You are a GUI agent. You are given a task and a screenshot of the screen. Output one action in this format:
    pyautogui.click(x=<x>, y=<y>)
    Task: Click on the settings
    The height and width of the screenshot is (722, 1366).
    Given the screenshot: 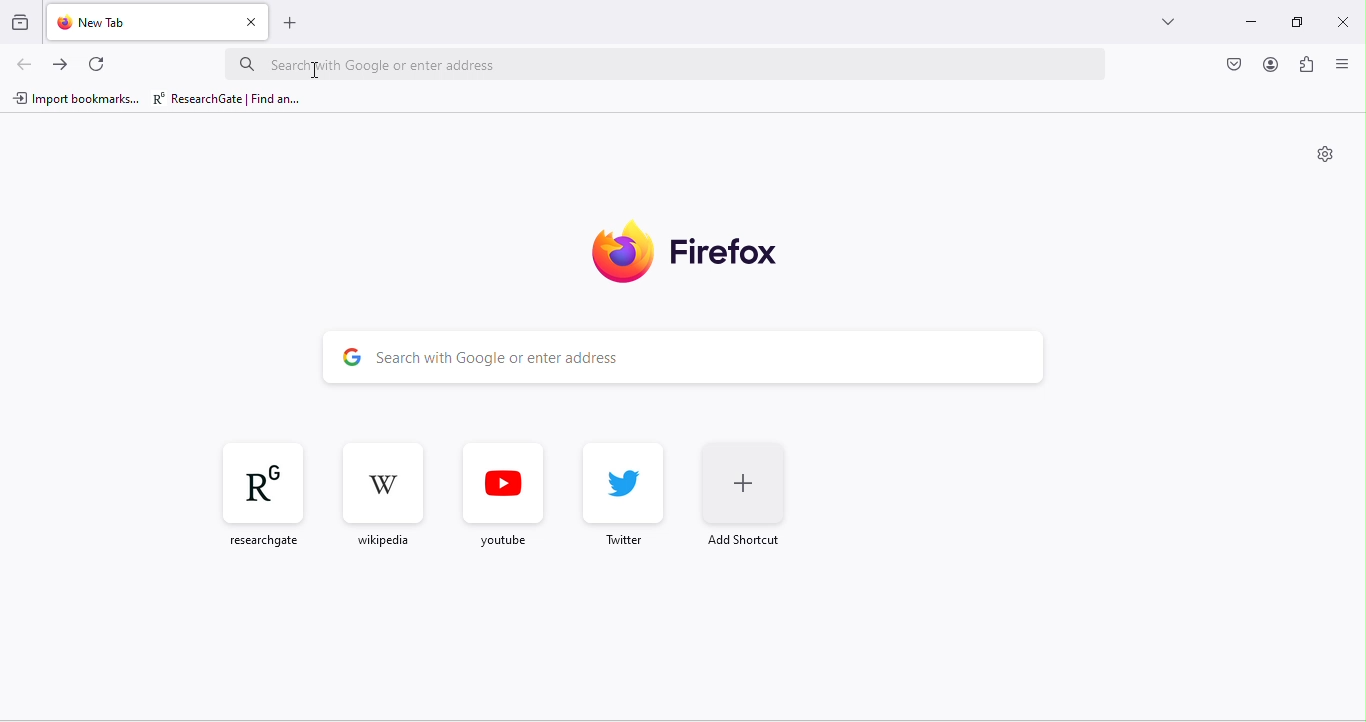 What is the action you would take?
    pyautogui.click(x=1321, y=155)
    